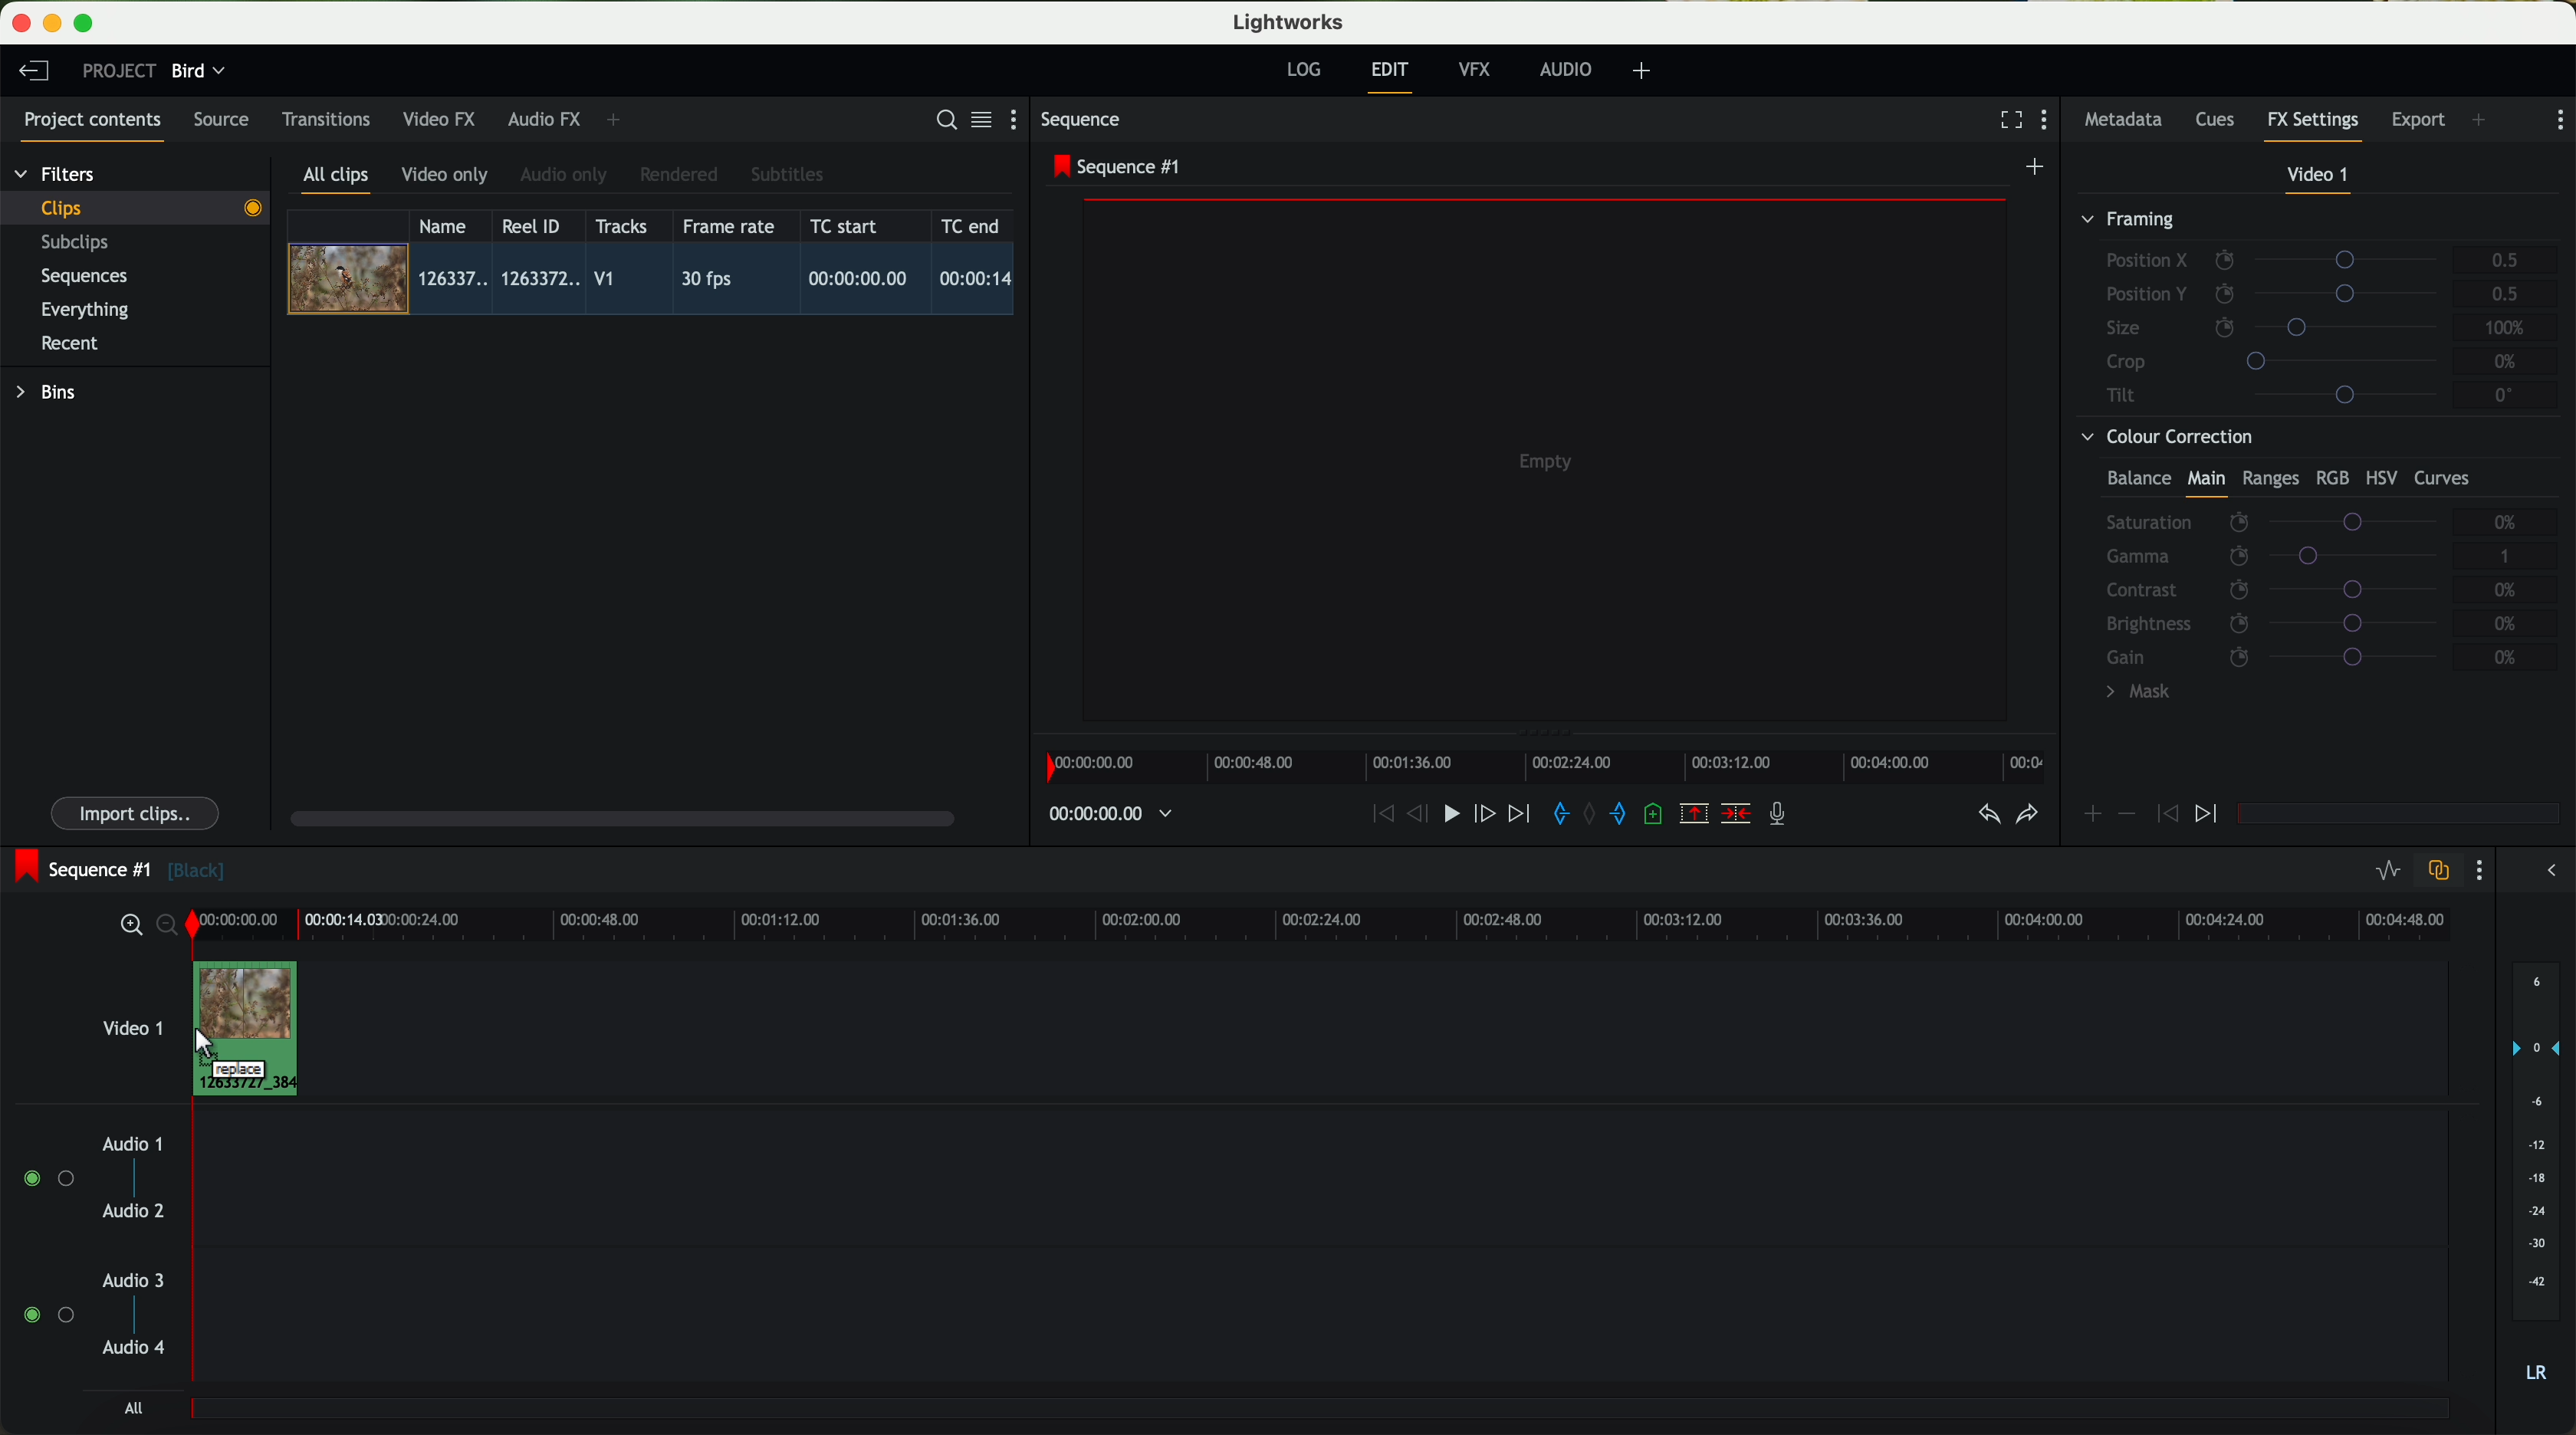  I want to click on move foward, so click(1518, 814).